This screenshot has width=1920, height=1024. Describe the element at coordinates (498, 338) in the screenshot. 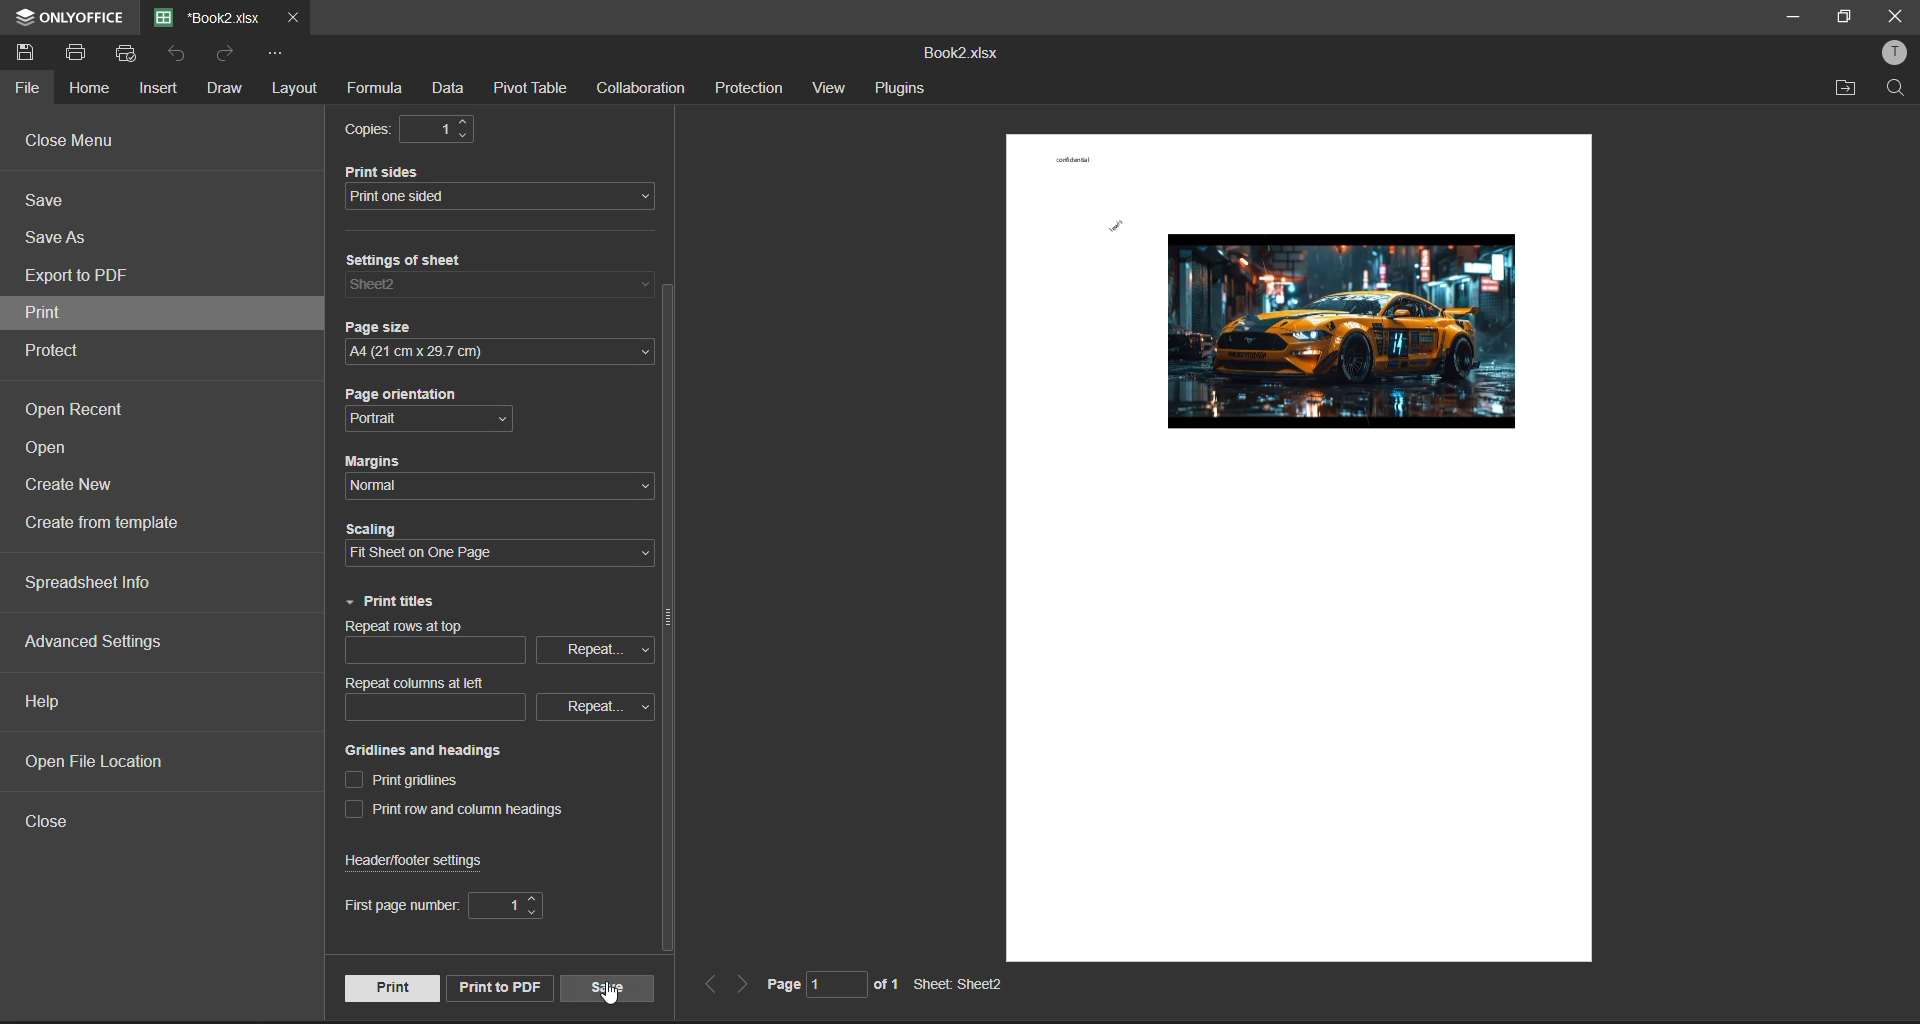

I see `page size` at that location.